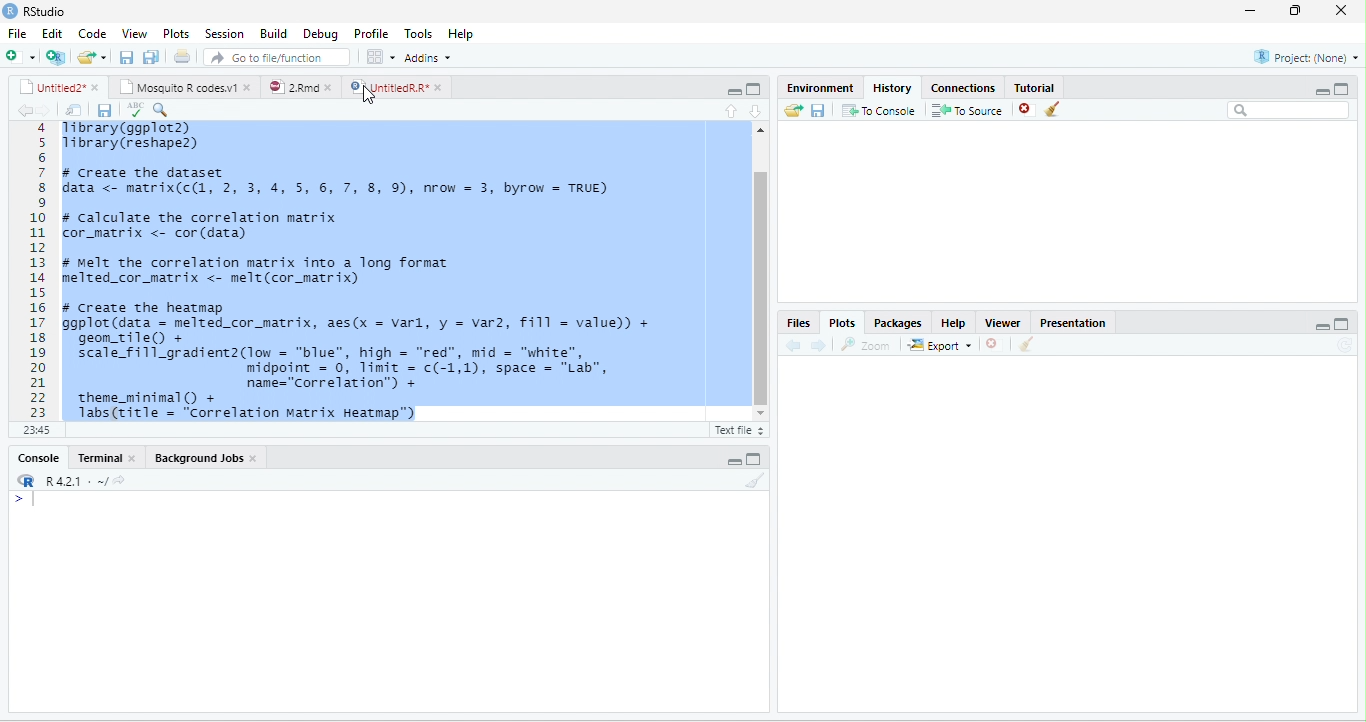 The image size is (1366, 722). Describe the element at coordinates (844, 323) in the screenshot. I see `plots` at that location.